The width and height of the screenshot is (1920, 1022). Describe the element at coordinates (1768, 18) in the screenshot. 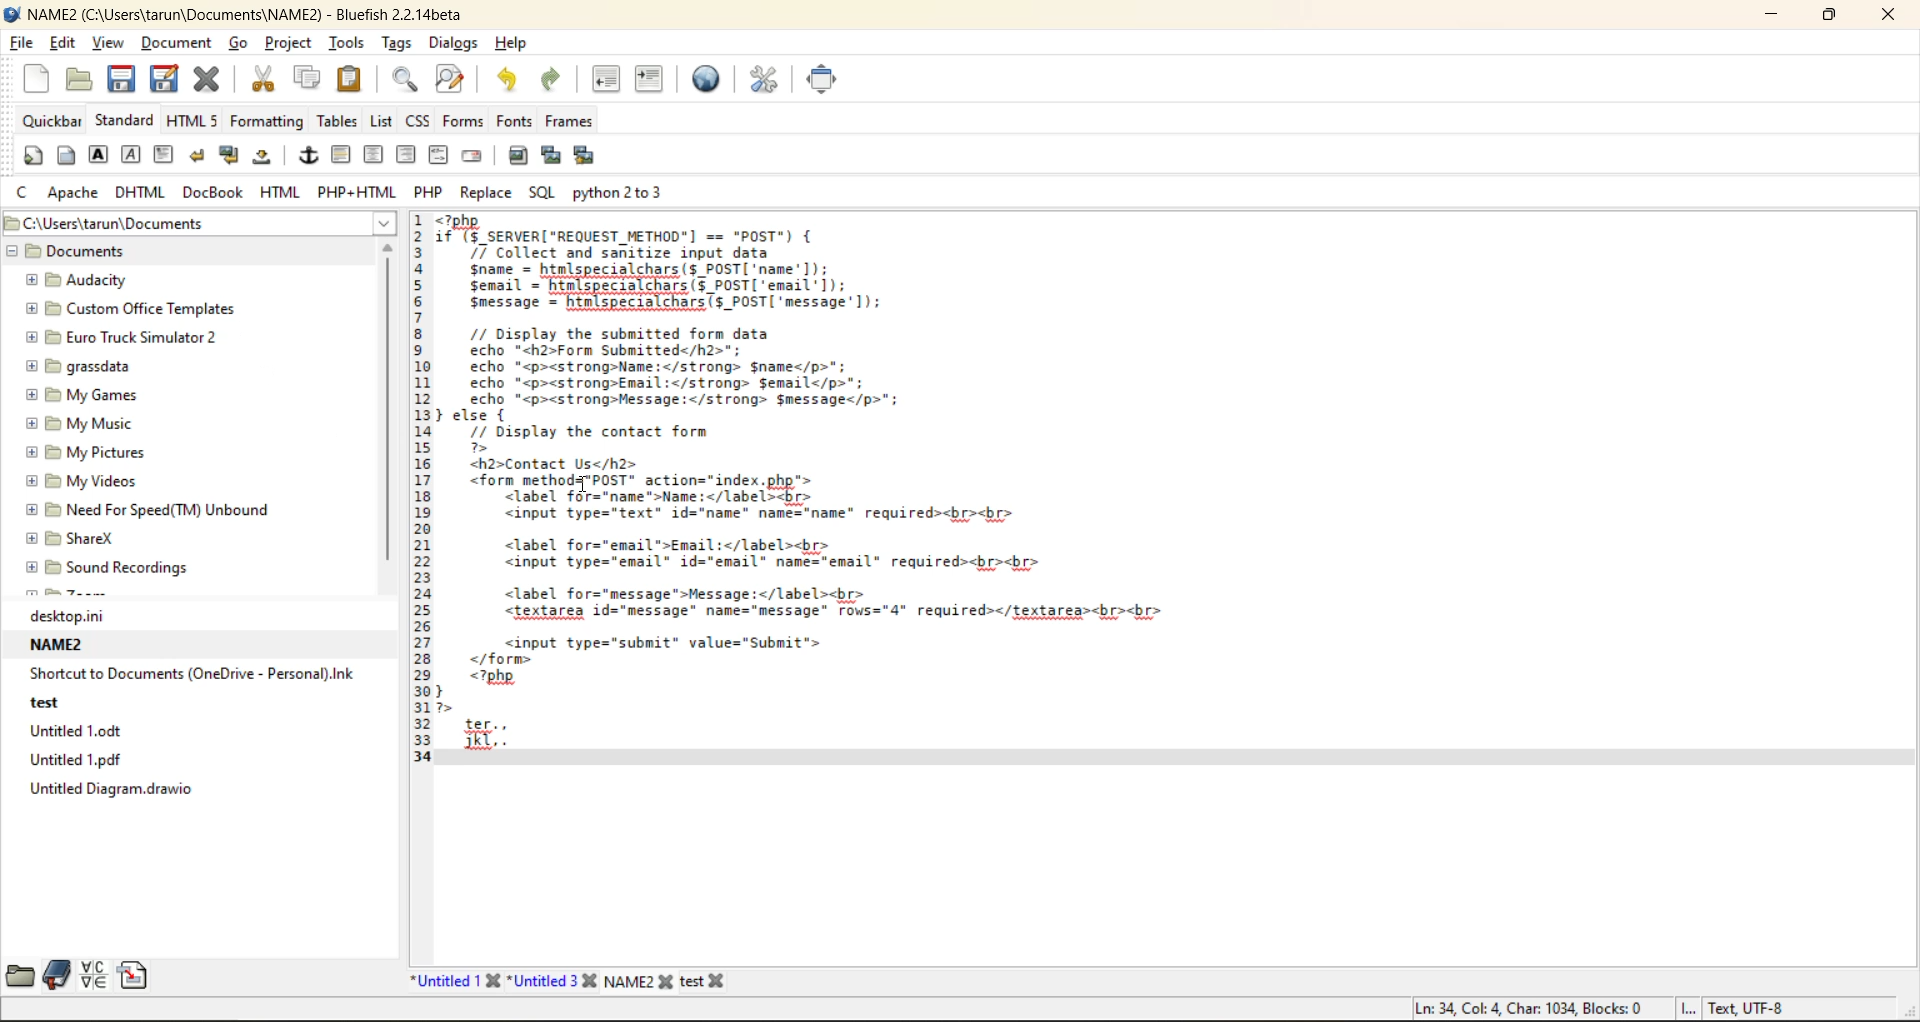

I see `minimize` at that location.